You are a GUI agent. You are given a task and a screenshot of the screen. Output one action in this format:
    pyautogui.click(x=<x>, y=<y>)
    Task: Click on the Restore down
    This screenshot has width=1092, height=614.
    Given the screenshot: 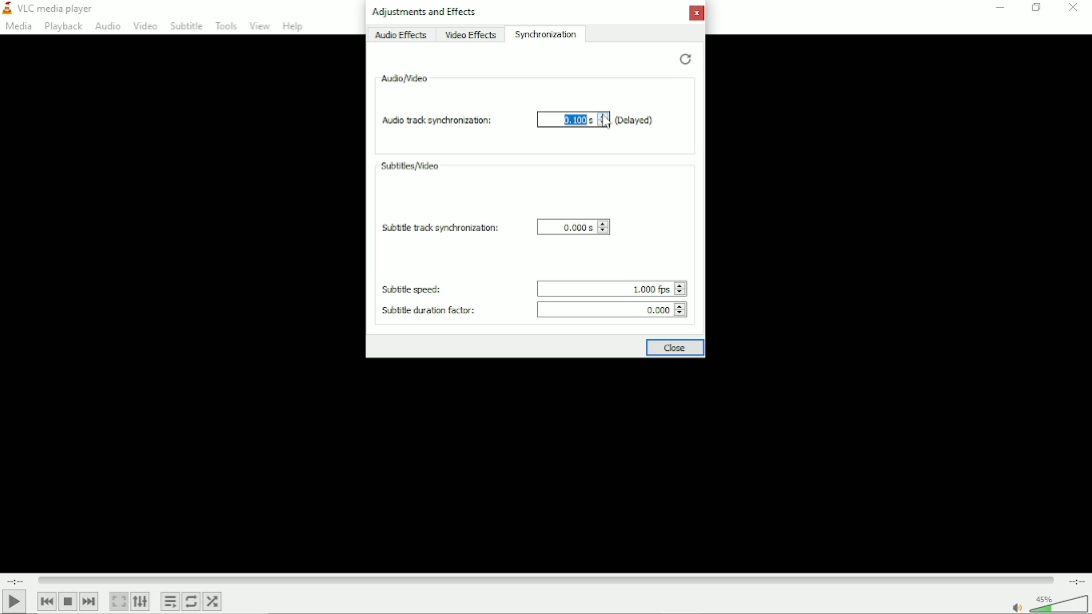 What is the action you would take?
    pyautogui.click(x=1035, y=8)
    